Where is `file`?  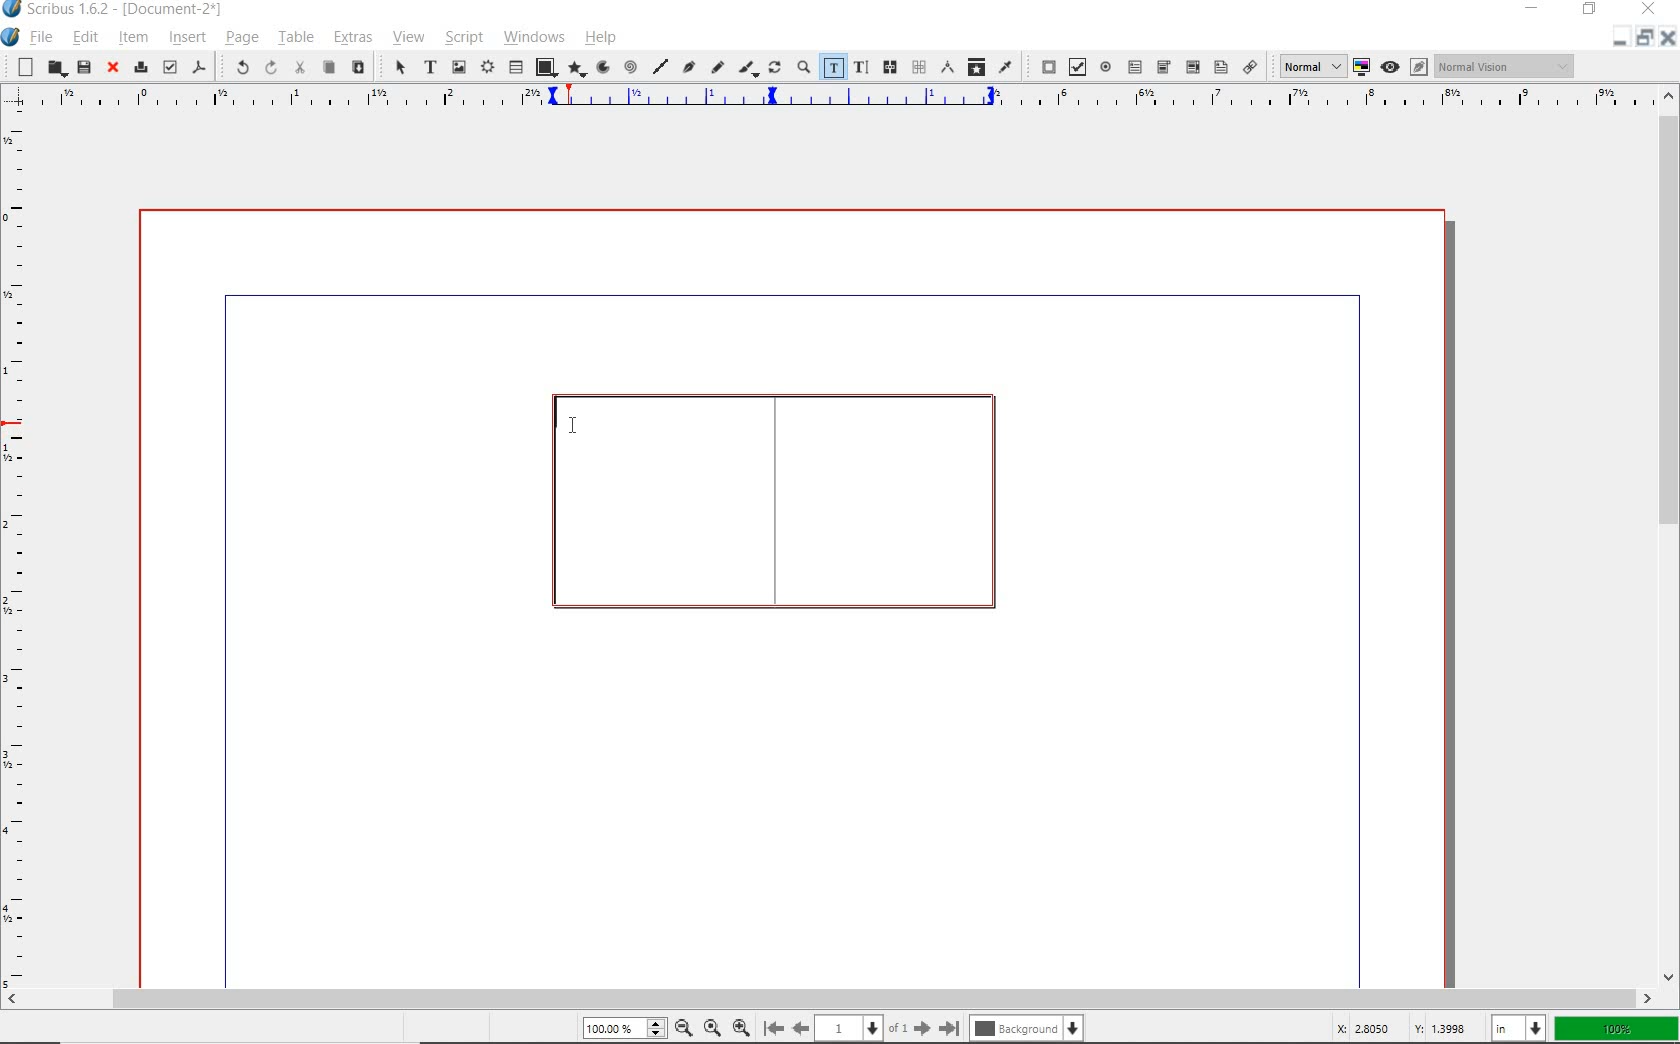 file is located at coordinates (39, 39).